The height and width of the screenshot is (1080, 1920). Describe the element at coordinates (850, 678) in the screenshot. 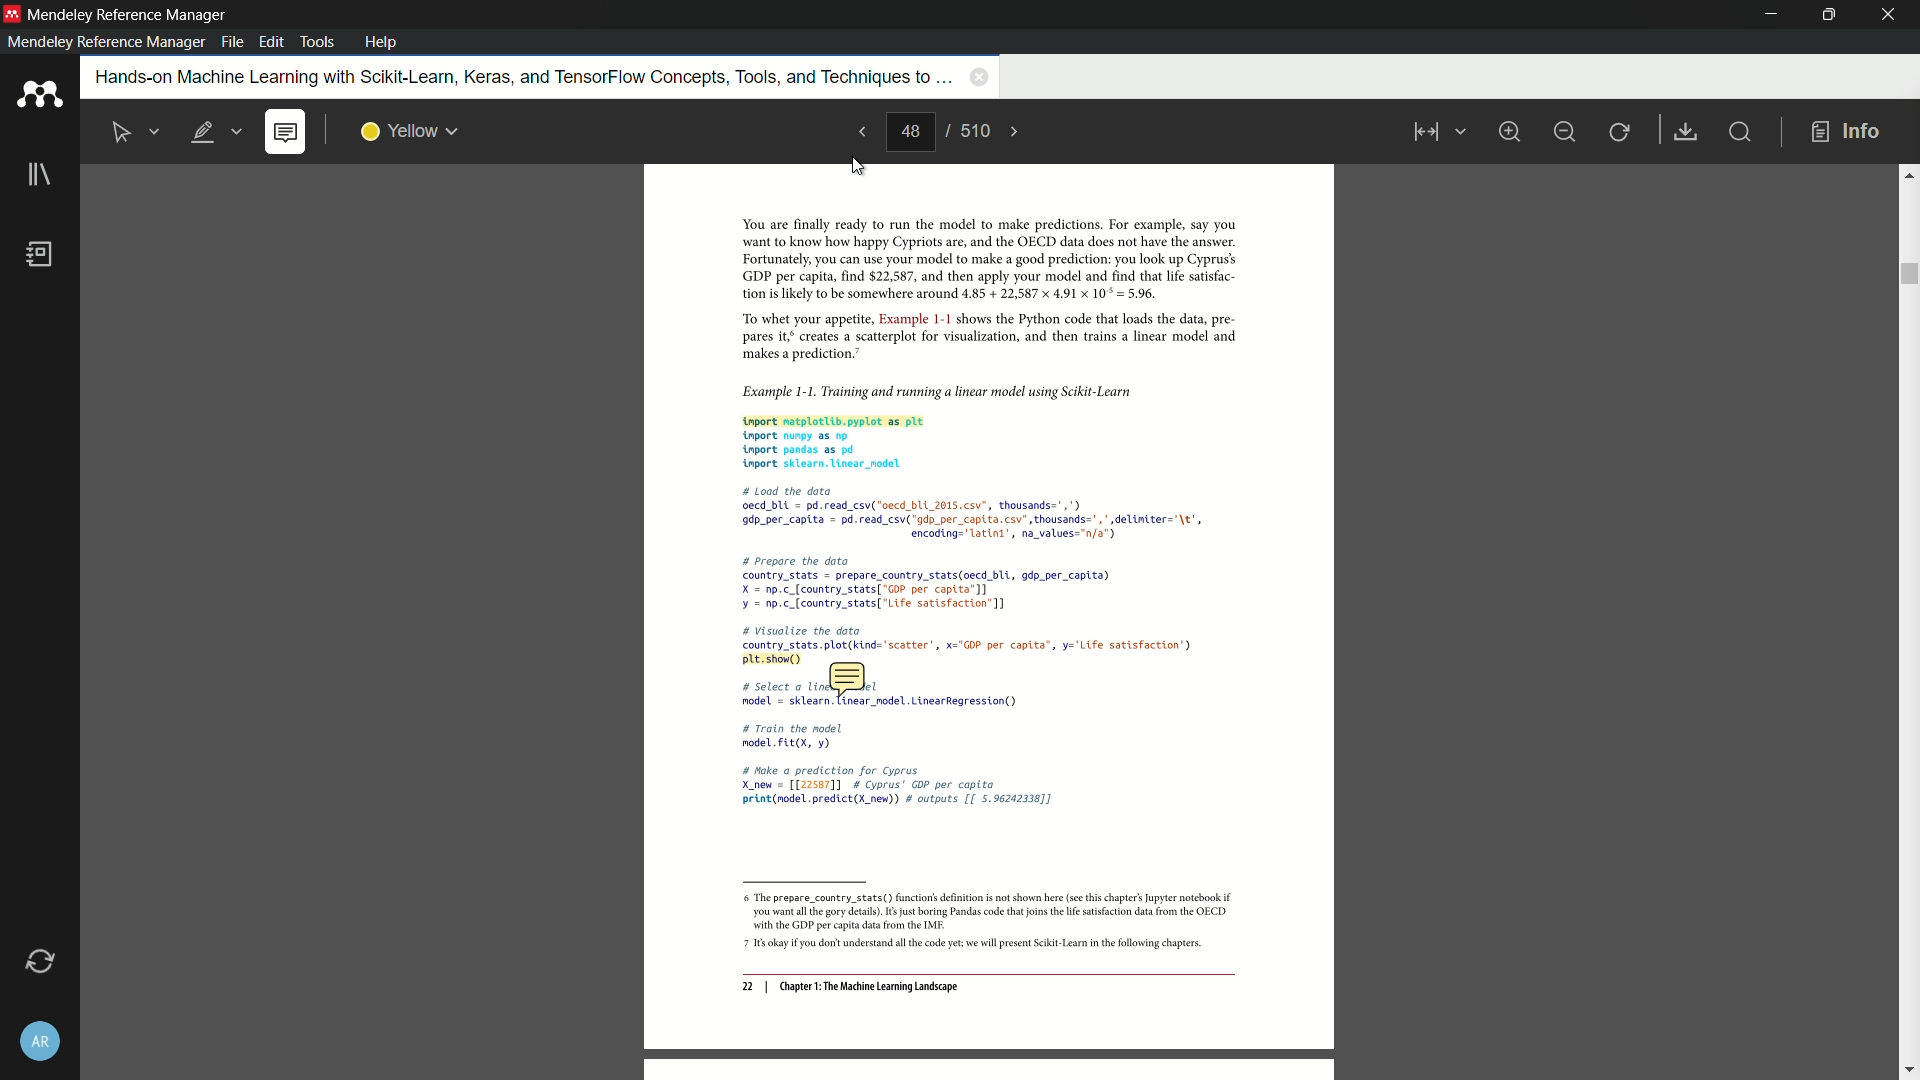

I see `note icon` at that location.